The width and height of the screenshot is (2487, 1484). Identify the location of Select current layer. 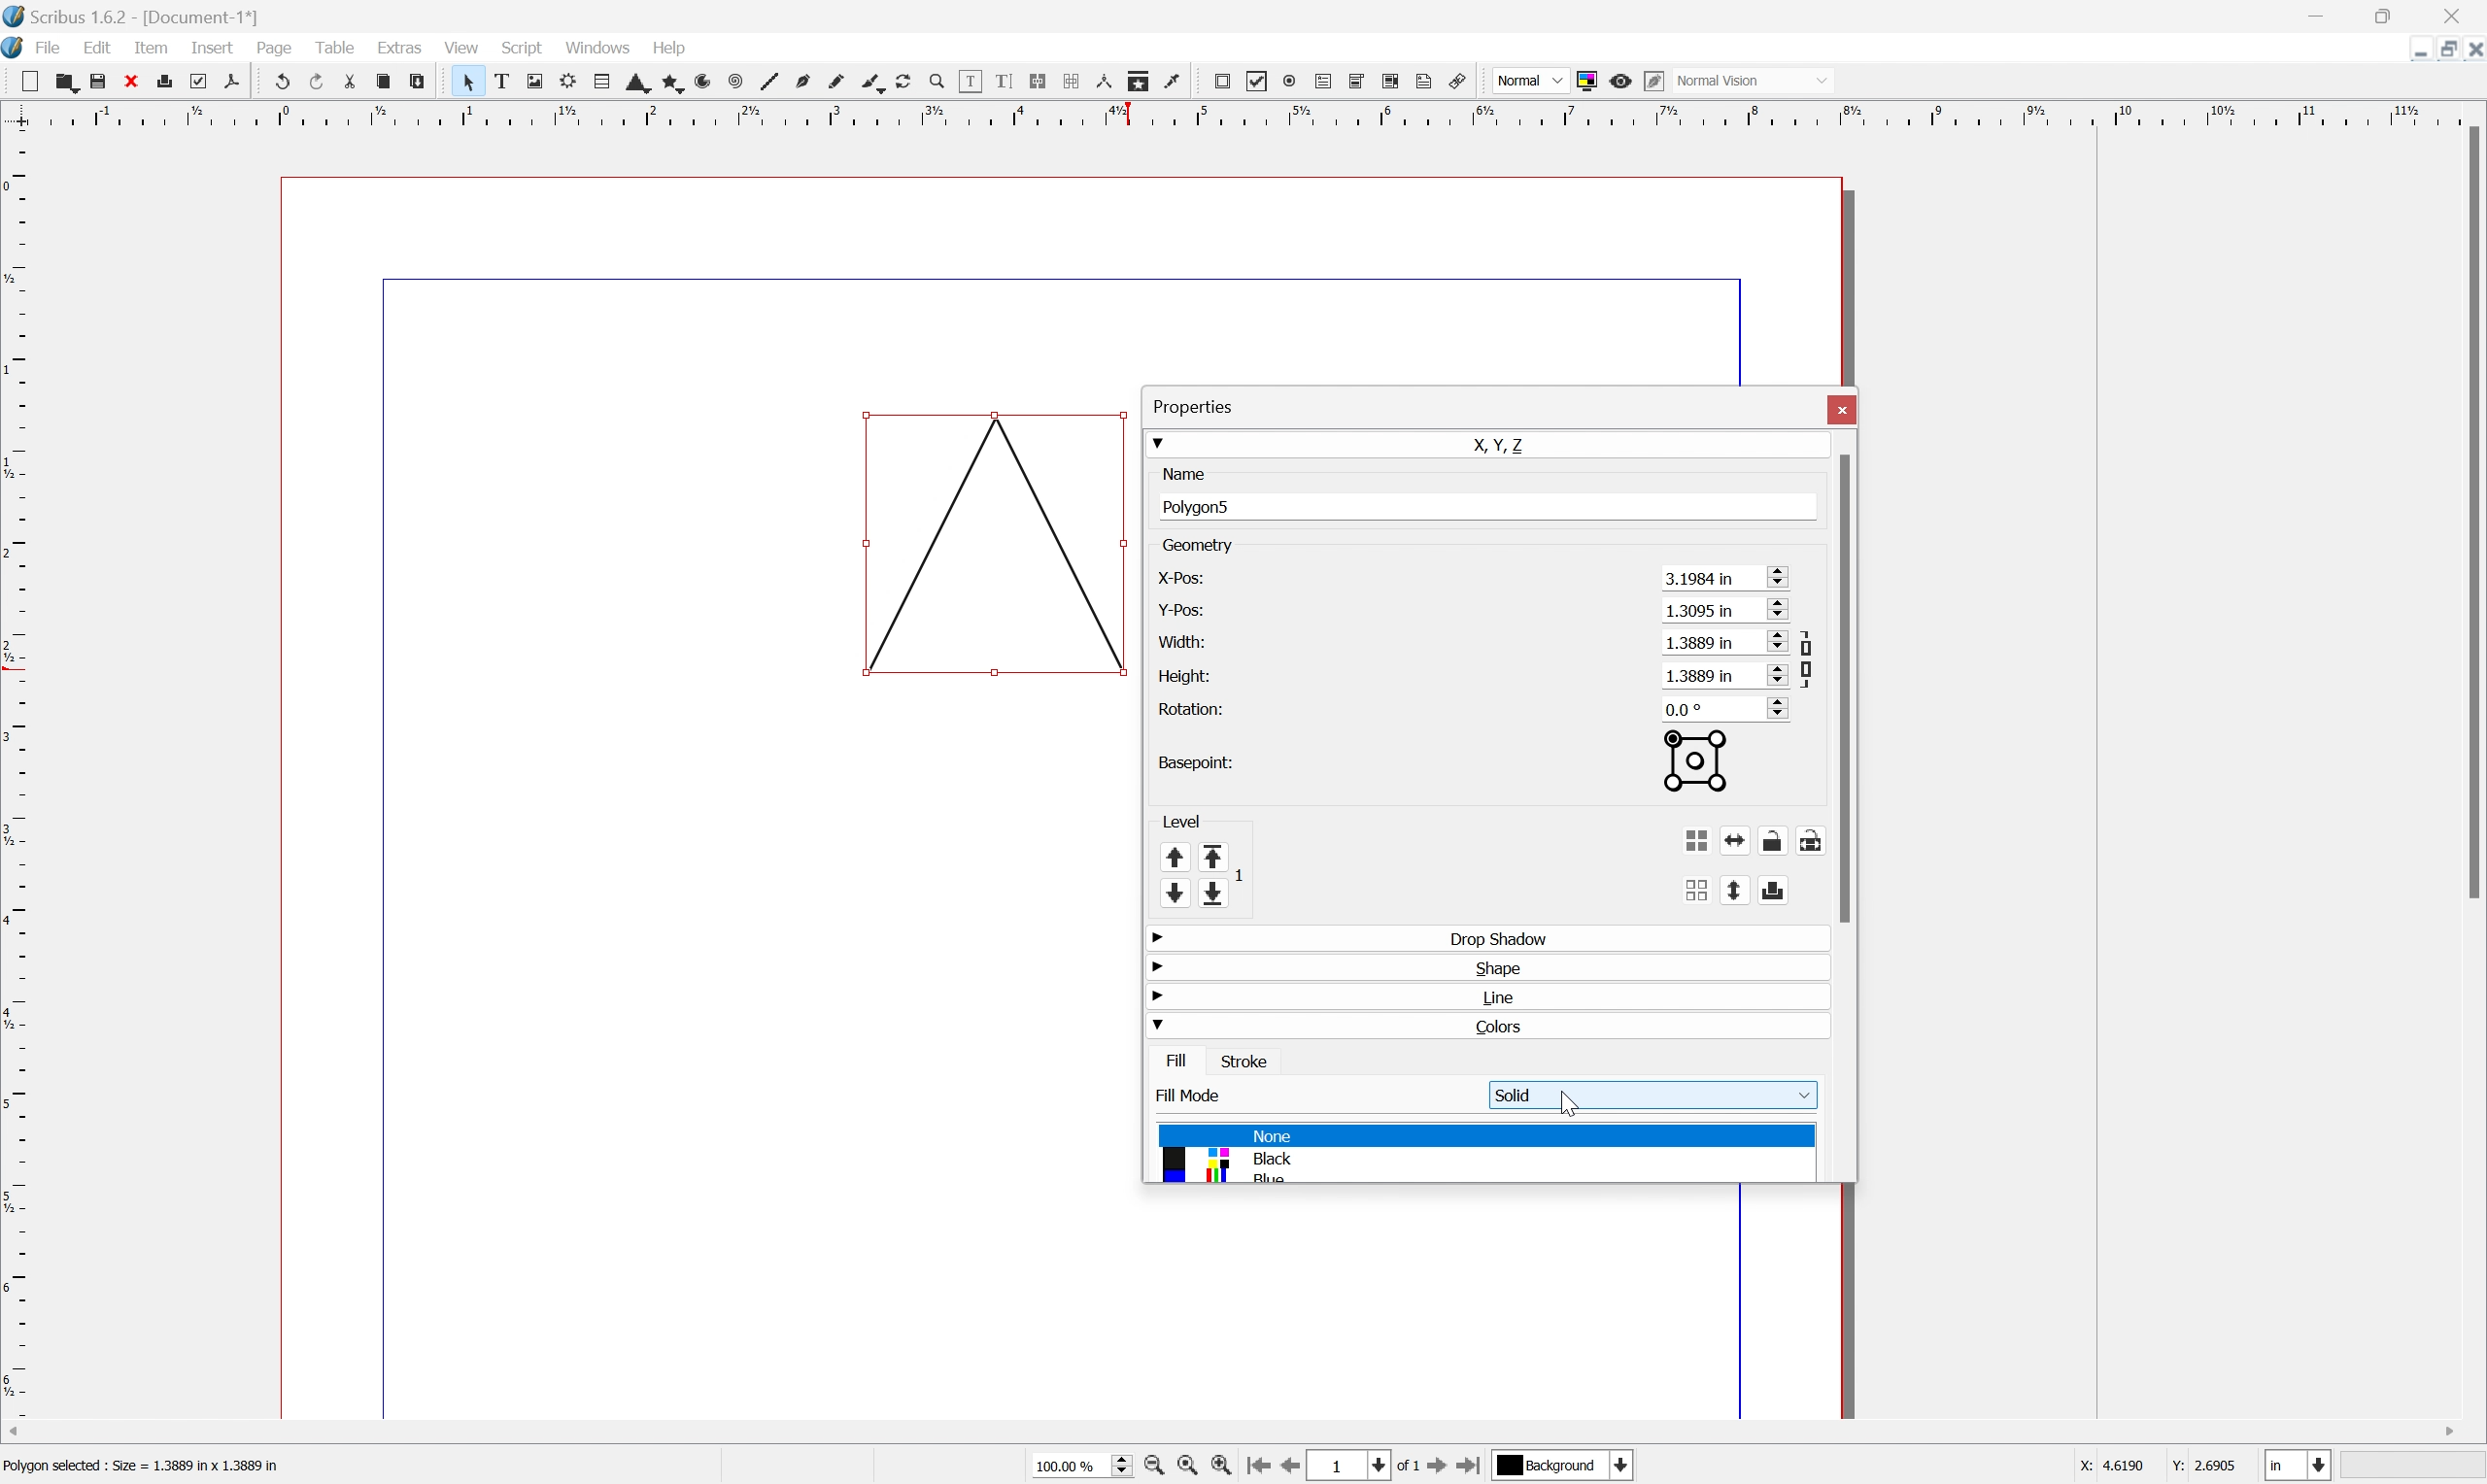
(1625, 1466).